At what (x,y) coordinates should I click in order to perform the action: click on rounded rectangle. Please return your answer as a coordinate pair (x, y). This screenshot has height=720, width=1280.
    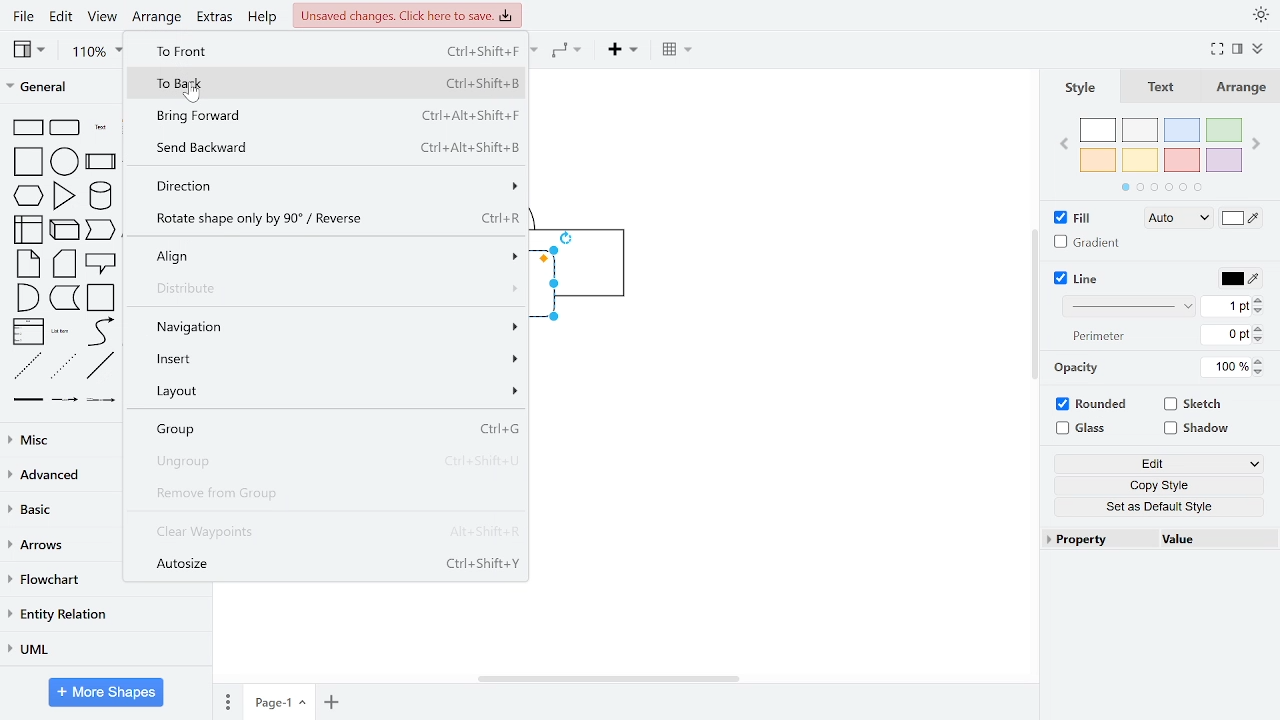
    Looking at the image, I should click on (65, 128).